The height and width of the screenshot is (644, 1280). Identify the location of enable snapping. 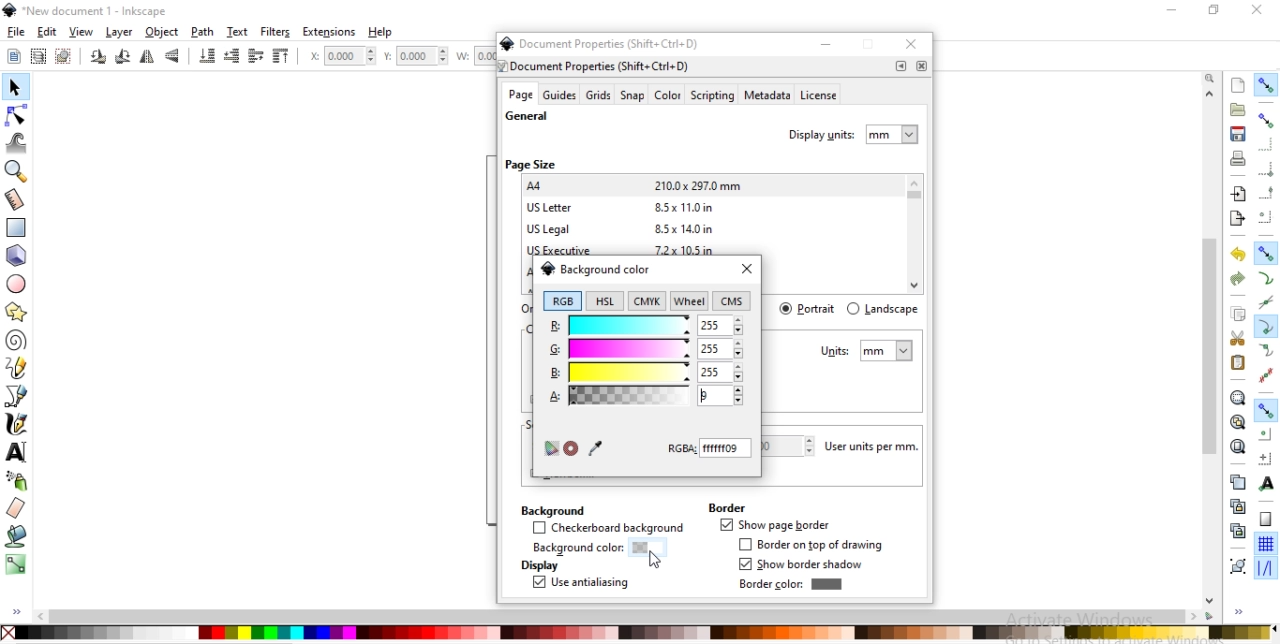
(1265, 85).